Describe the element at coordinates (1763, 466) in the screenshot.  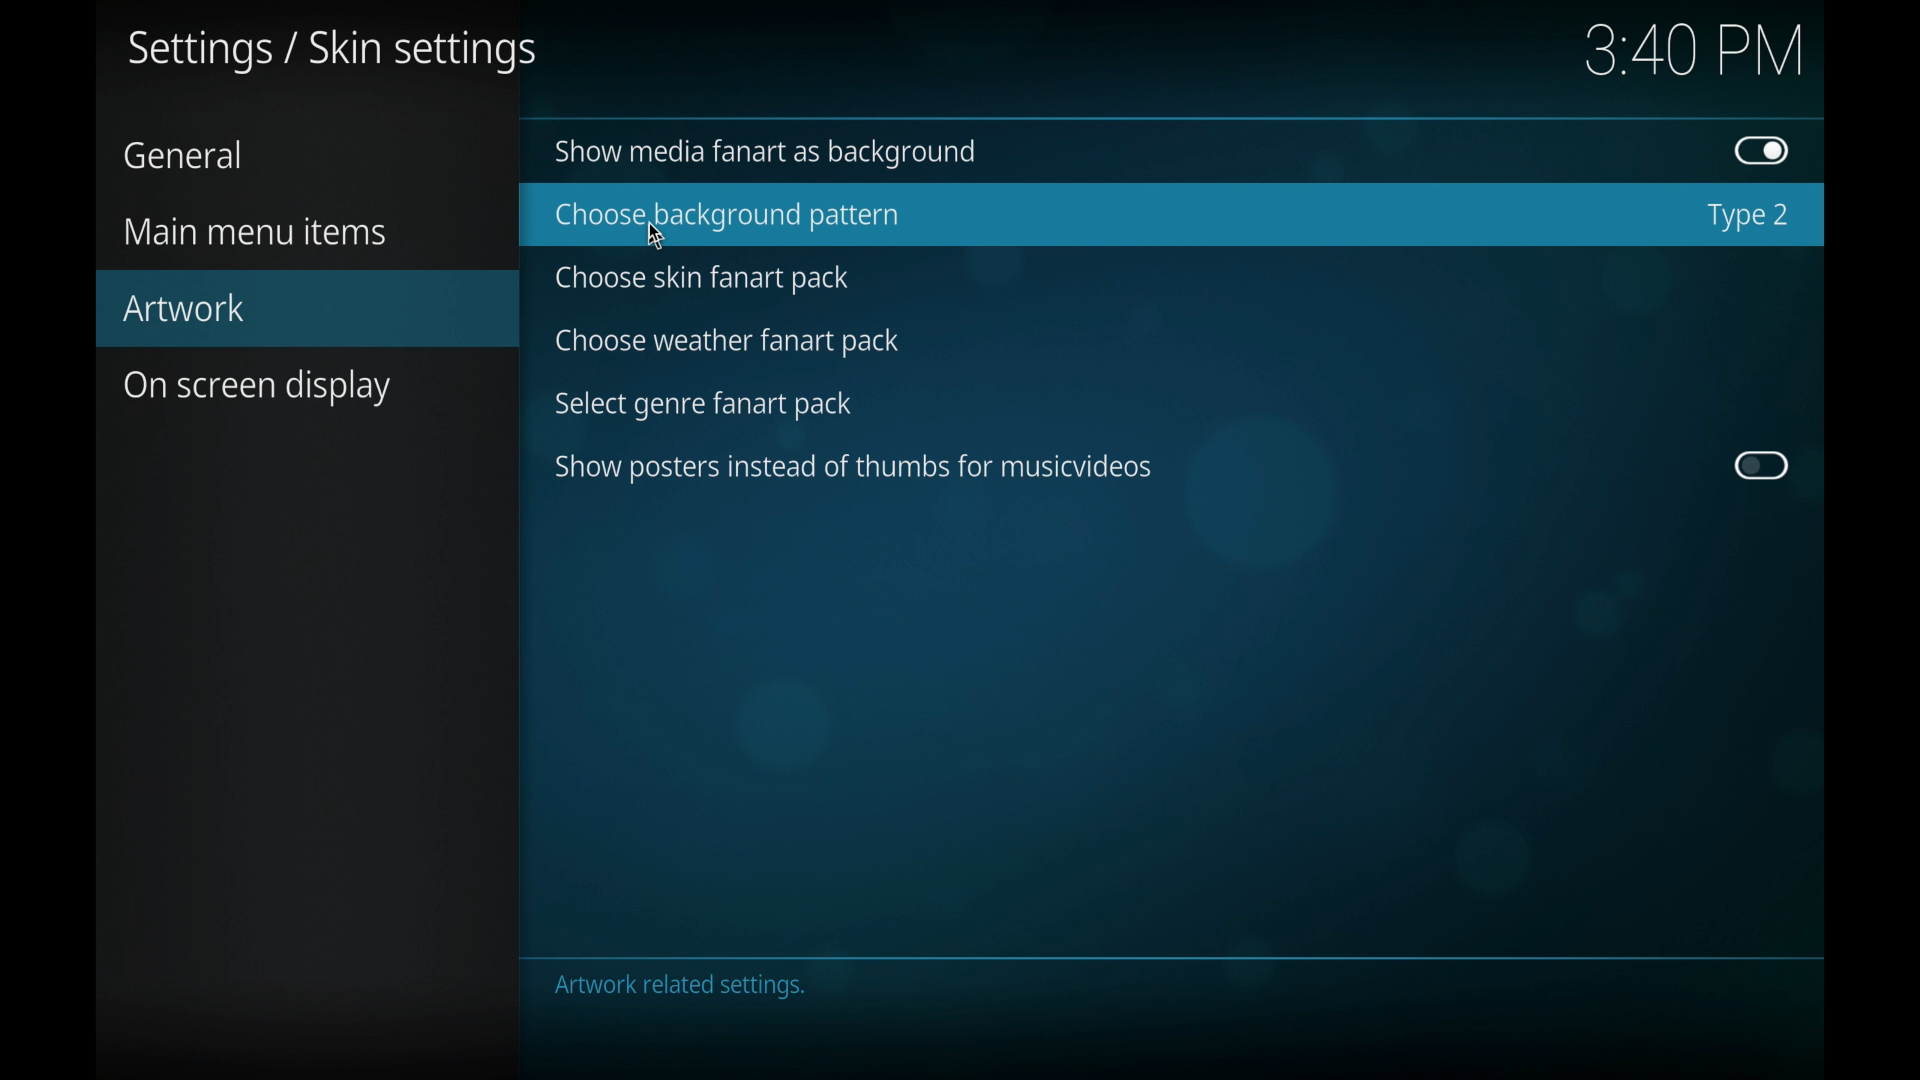
I see `toggle button` at that location.